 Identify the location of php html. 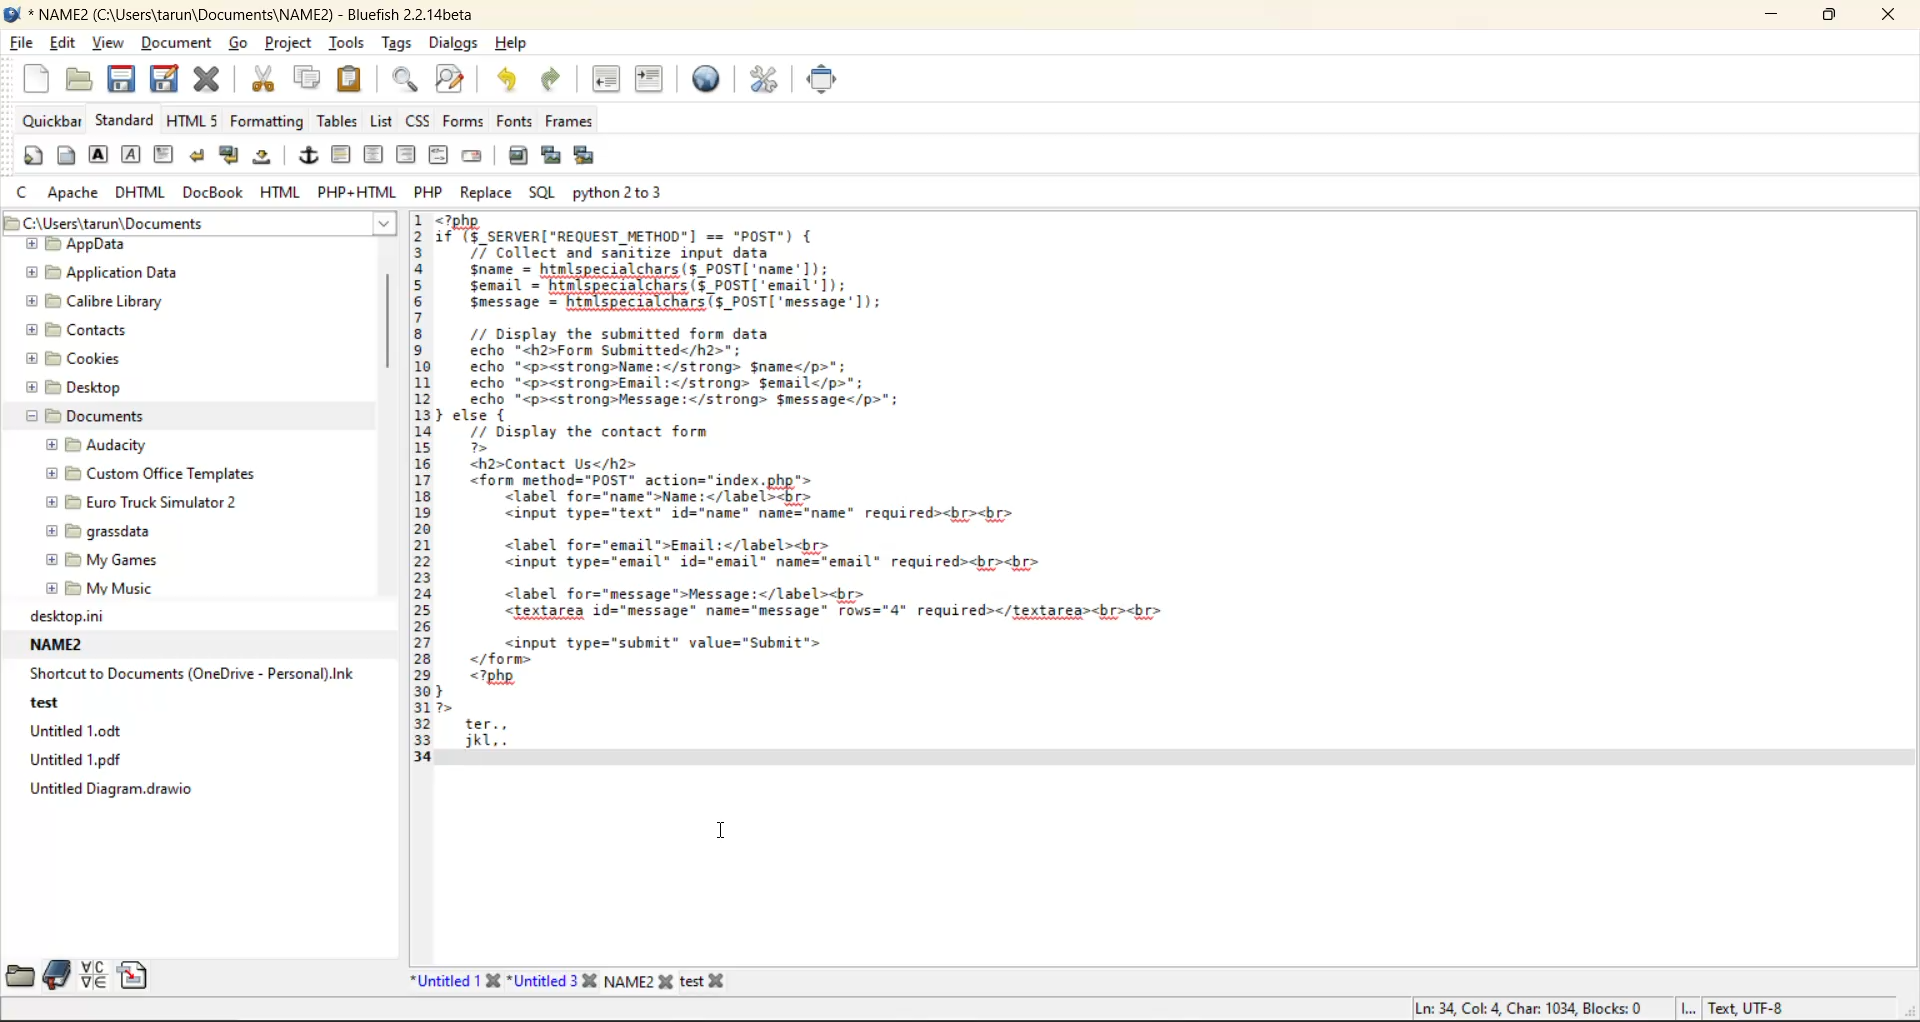
(359, 192).